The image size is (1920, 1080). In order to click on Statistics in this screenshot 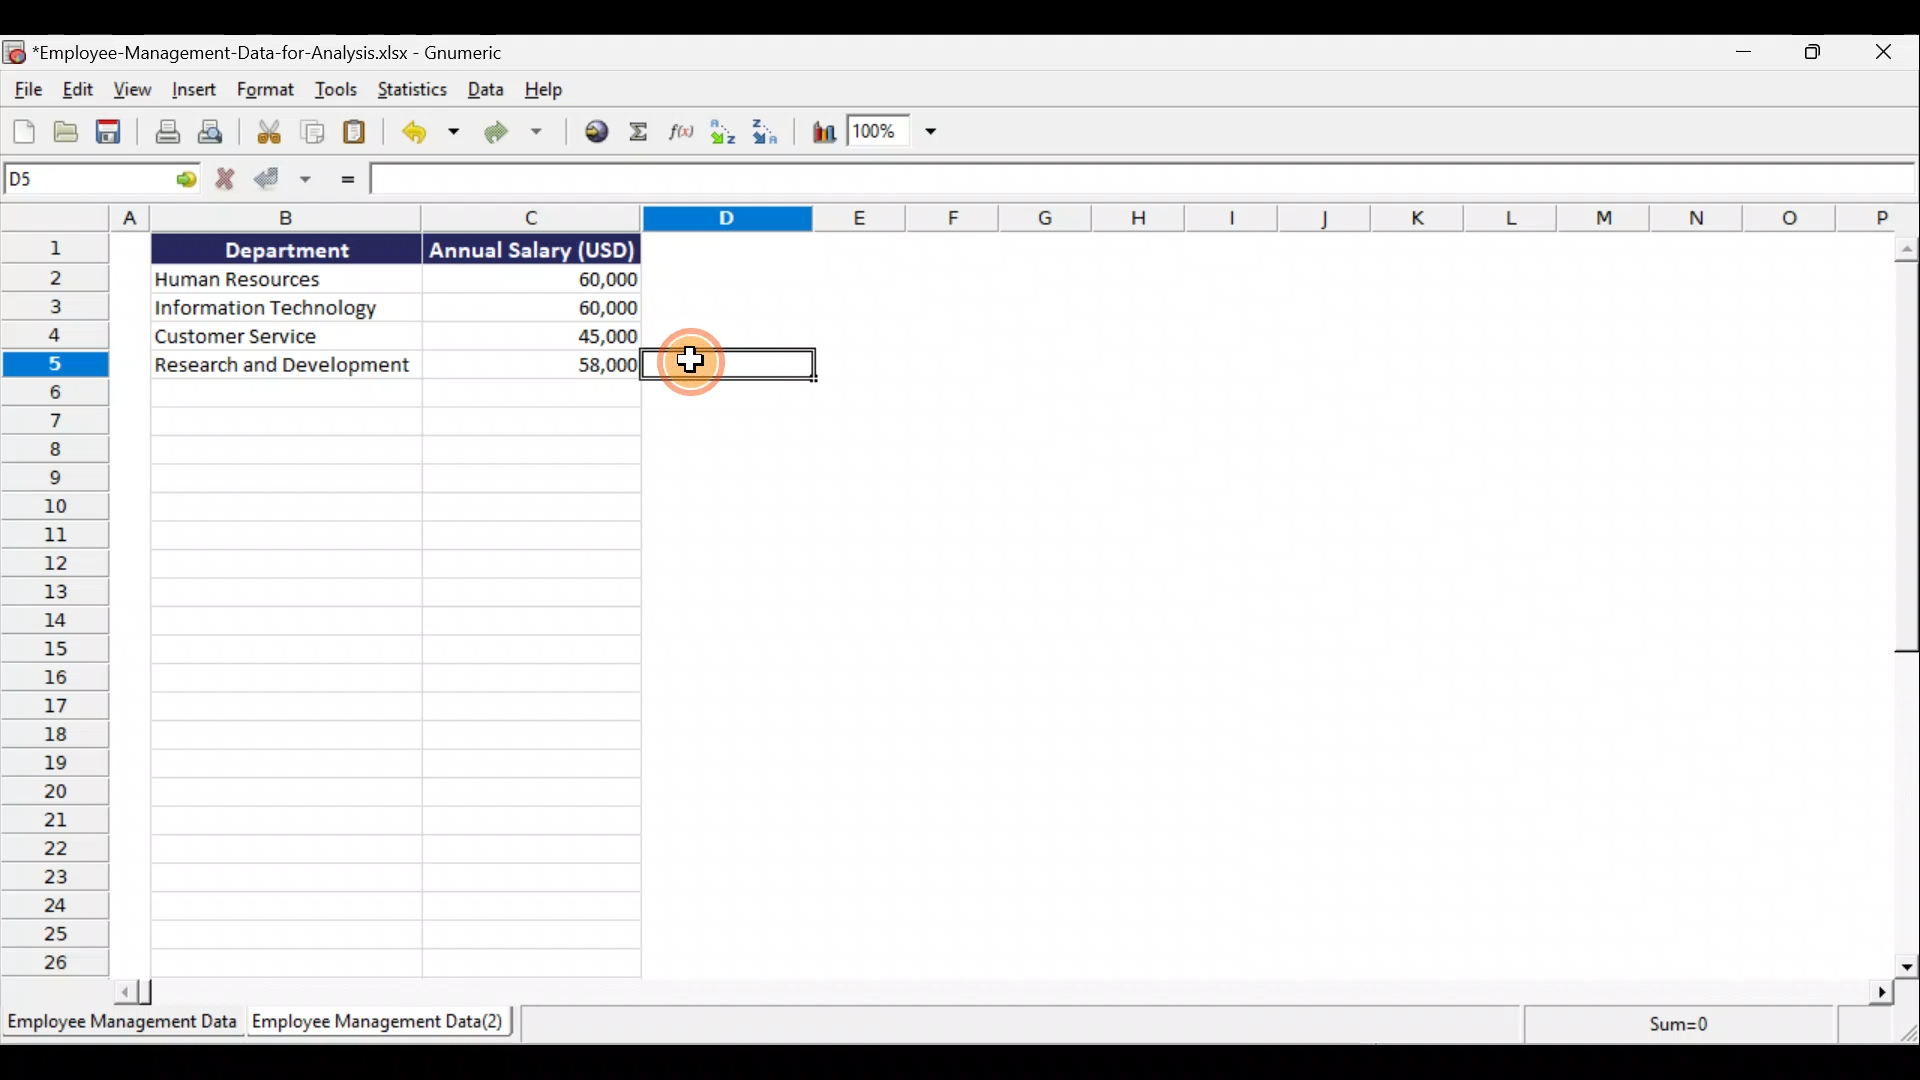, I will do `click(415, 90)`.